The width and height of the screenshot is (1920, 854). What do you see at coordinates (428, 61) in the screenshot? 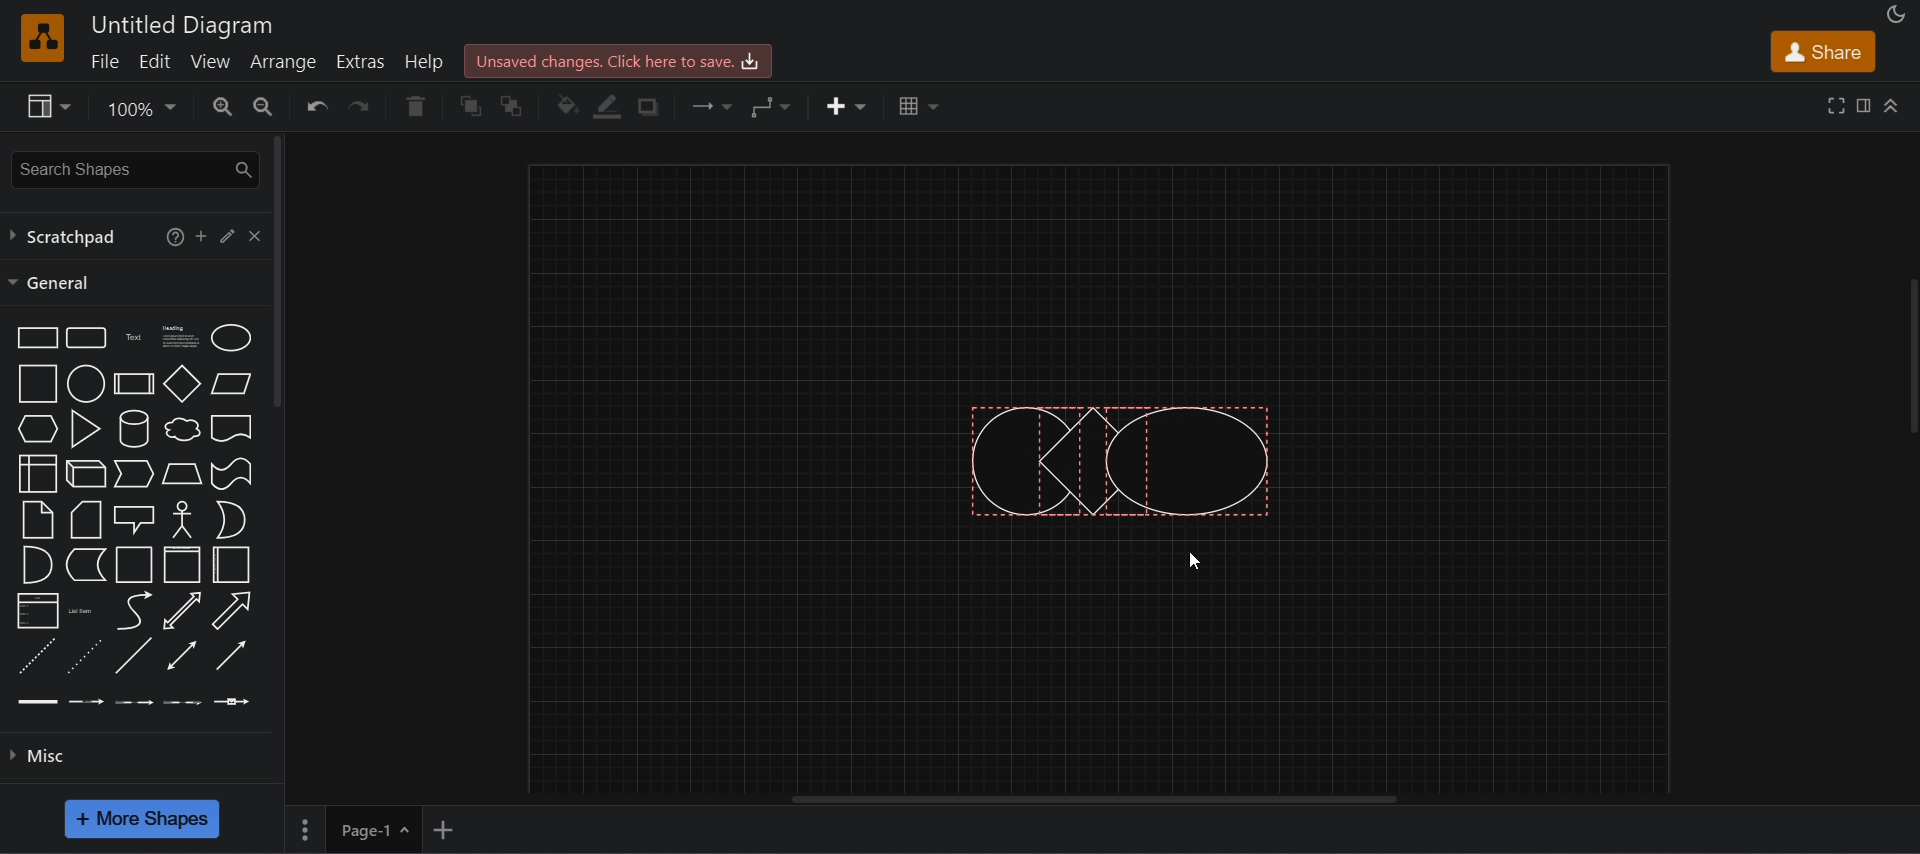
I see `help` at bounding box center [428, 61].